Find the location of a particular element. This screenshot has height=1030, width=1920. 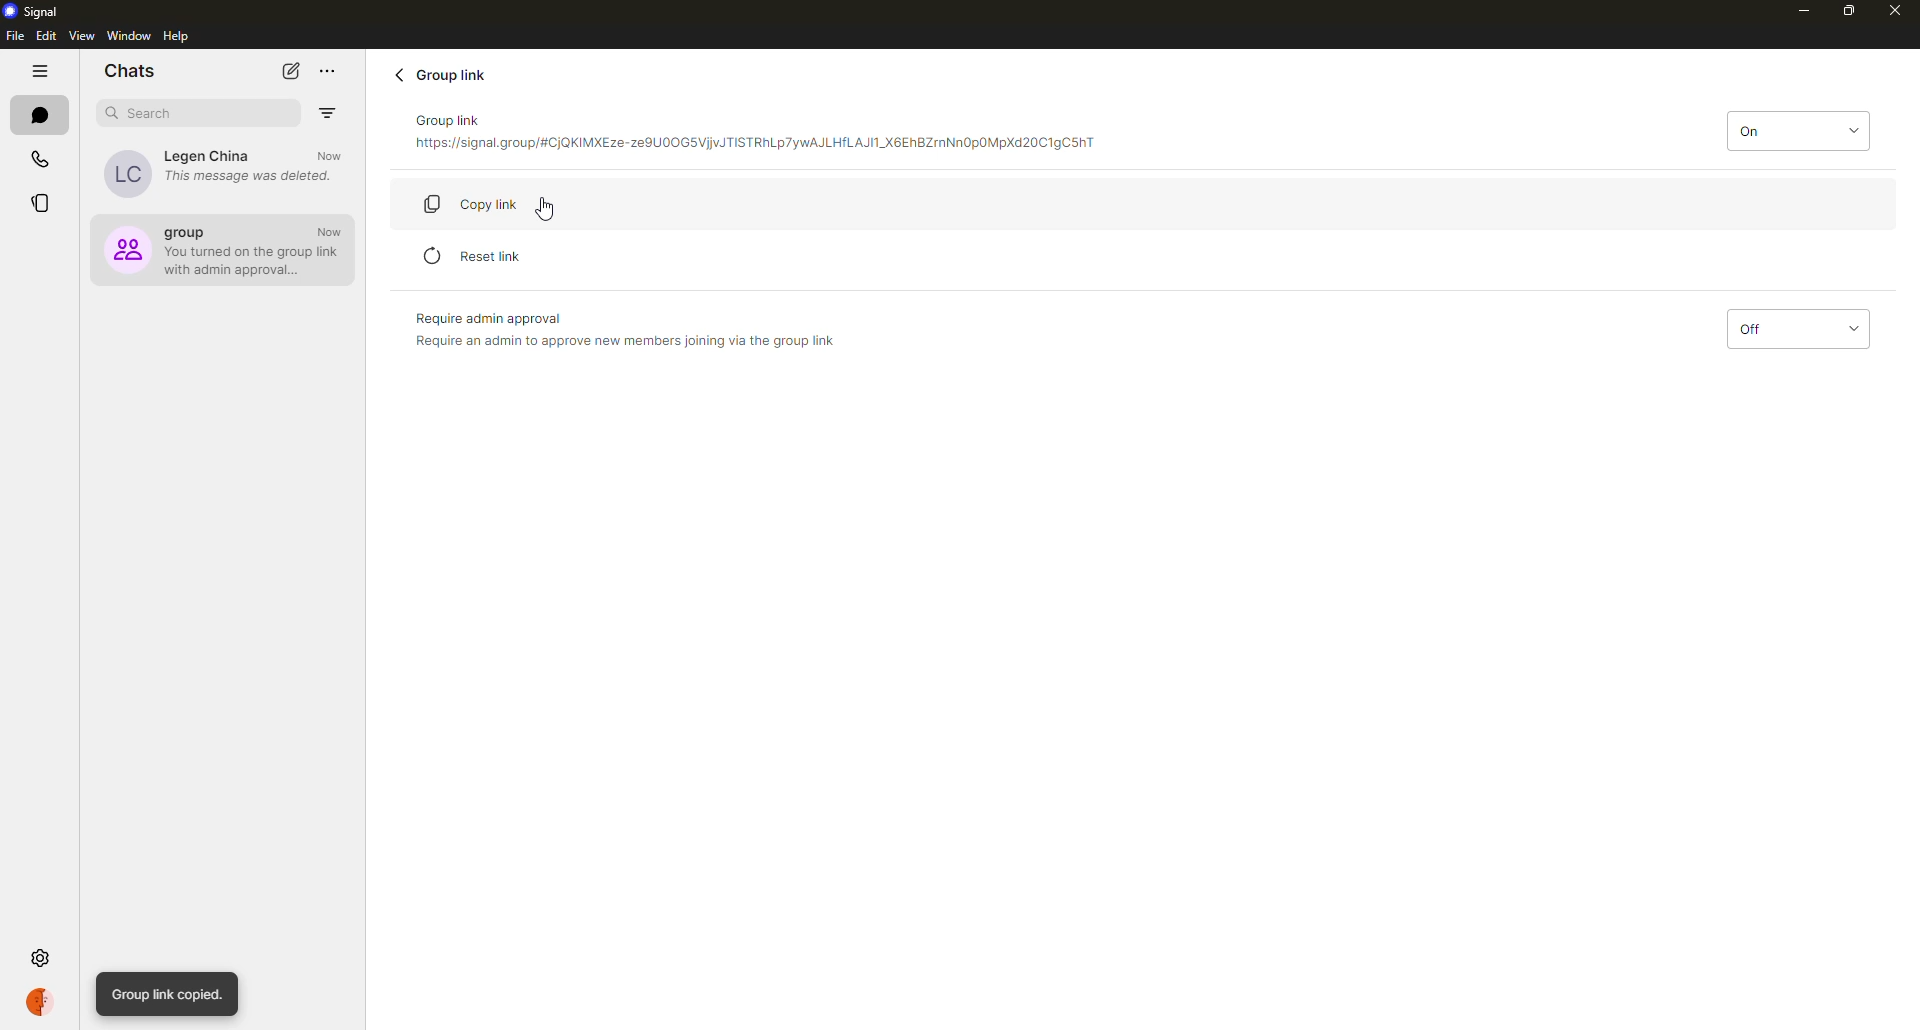

calls is located at coordinates (42, 160).